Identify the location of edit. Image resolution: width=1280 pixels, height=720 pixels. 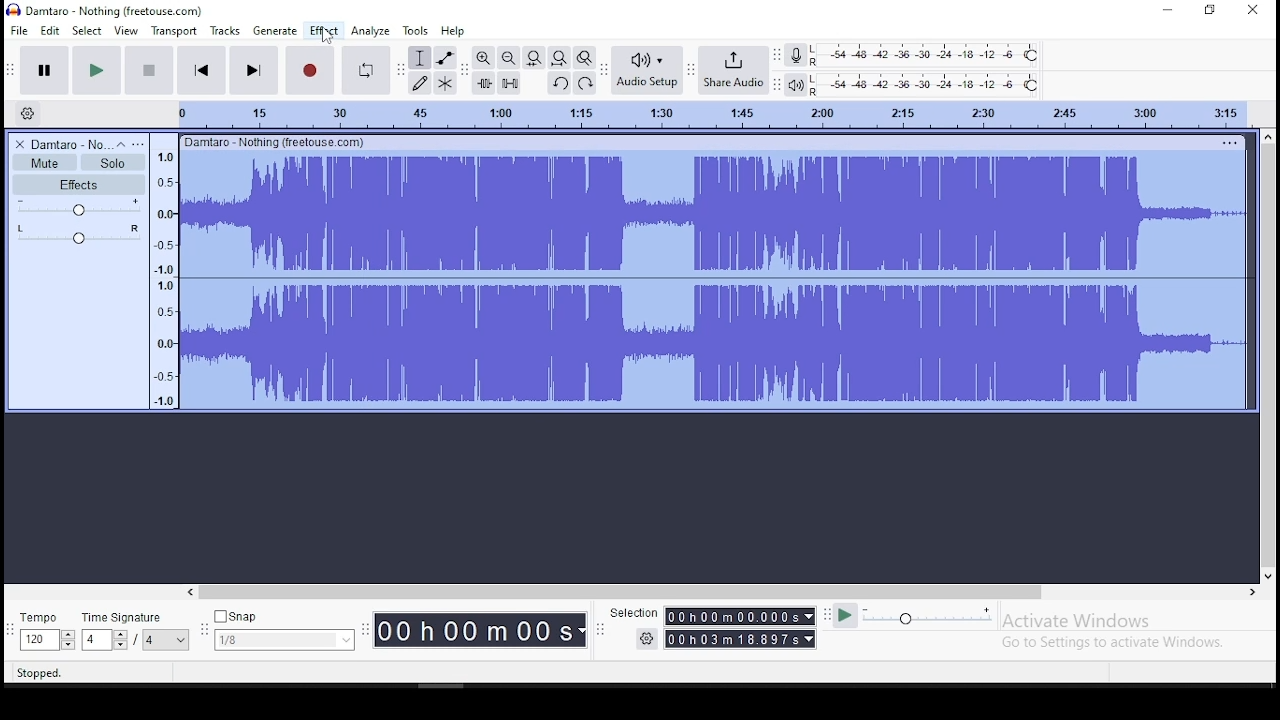
(52, 30).